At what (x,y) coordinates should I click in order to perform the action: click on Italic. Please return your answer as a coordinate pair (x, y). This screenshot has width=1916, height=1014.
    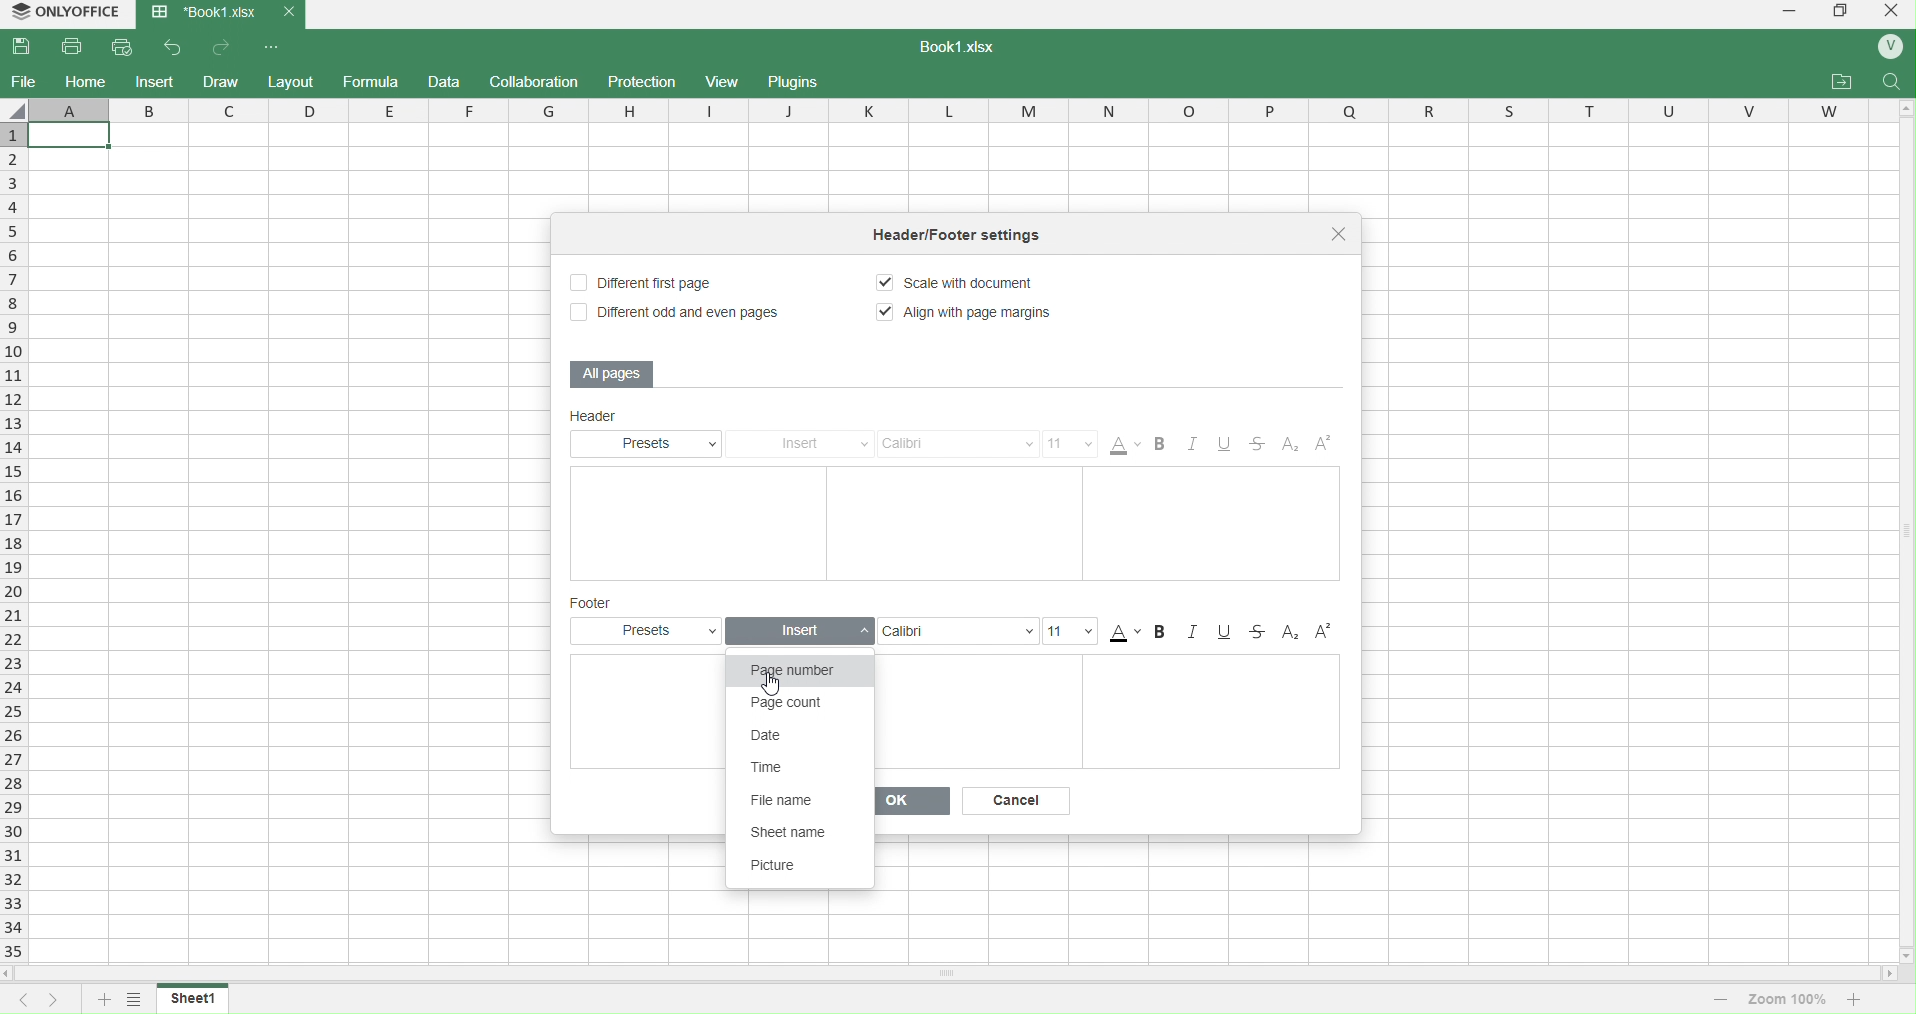
    Looking at the image, I should click on (1197, 446).